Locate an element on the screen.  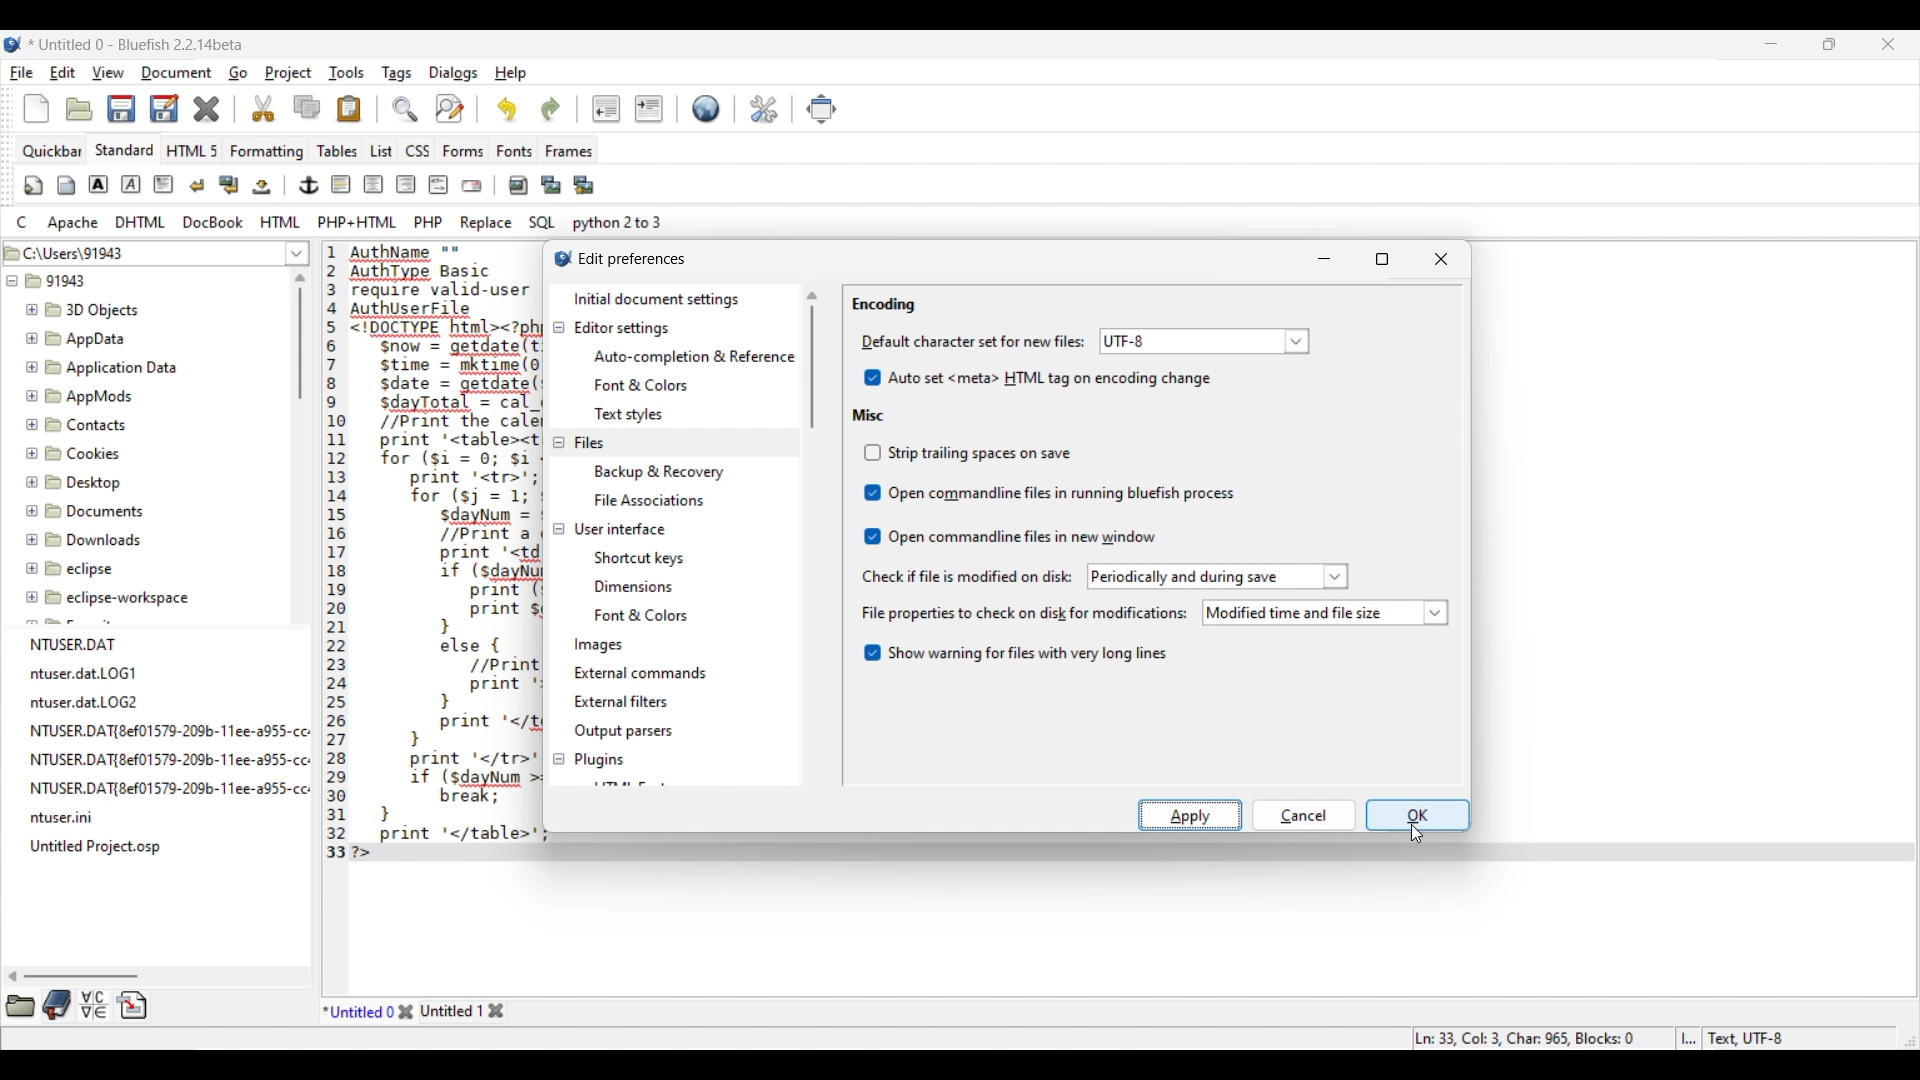
Project menu is located at coordinates (288, 73).